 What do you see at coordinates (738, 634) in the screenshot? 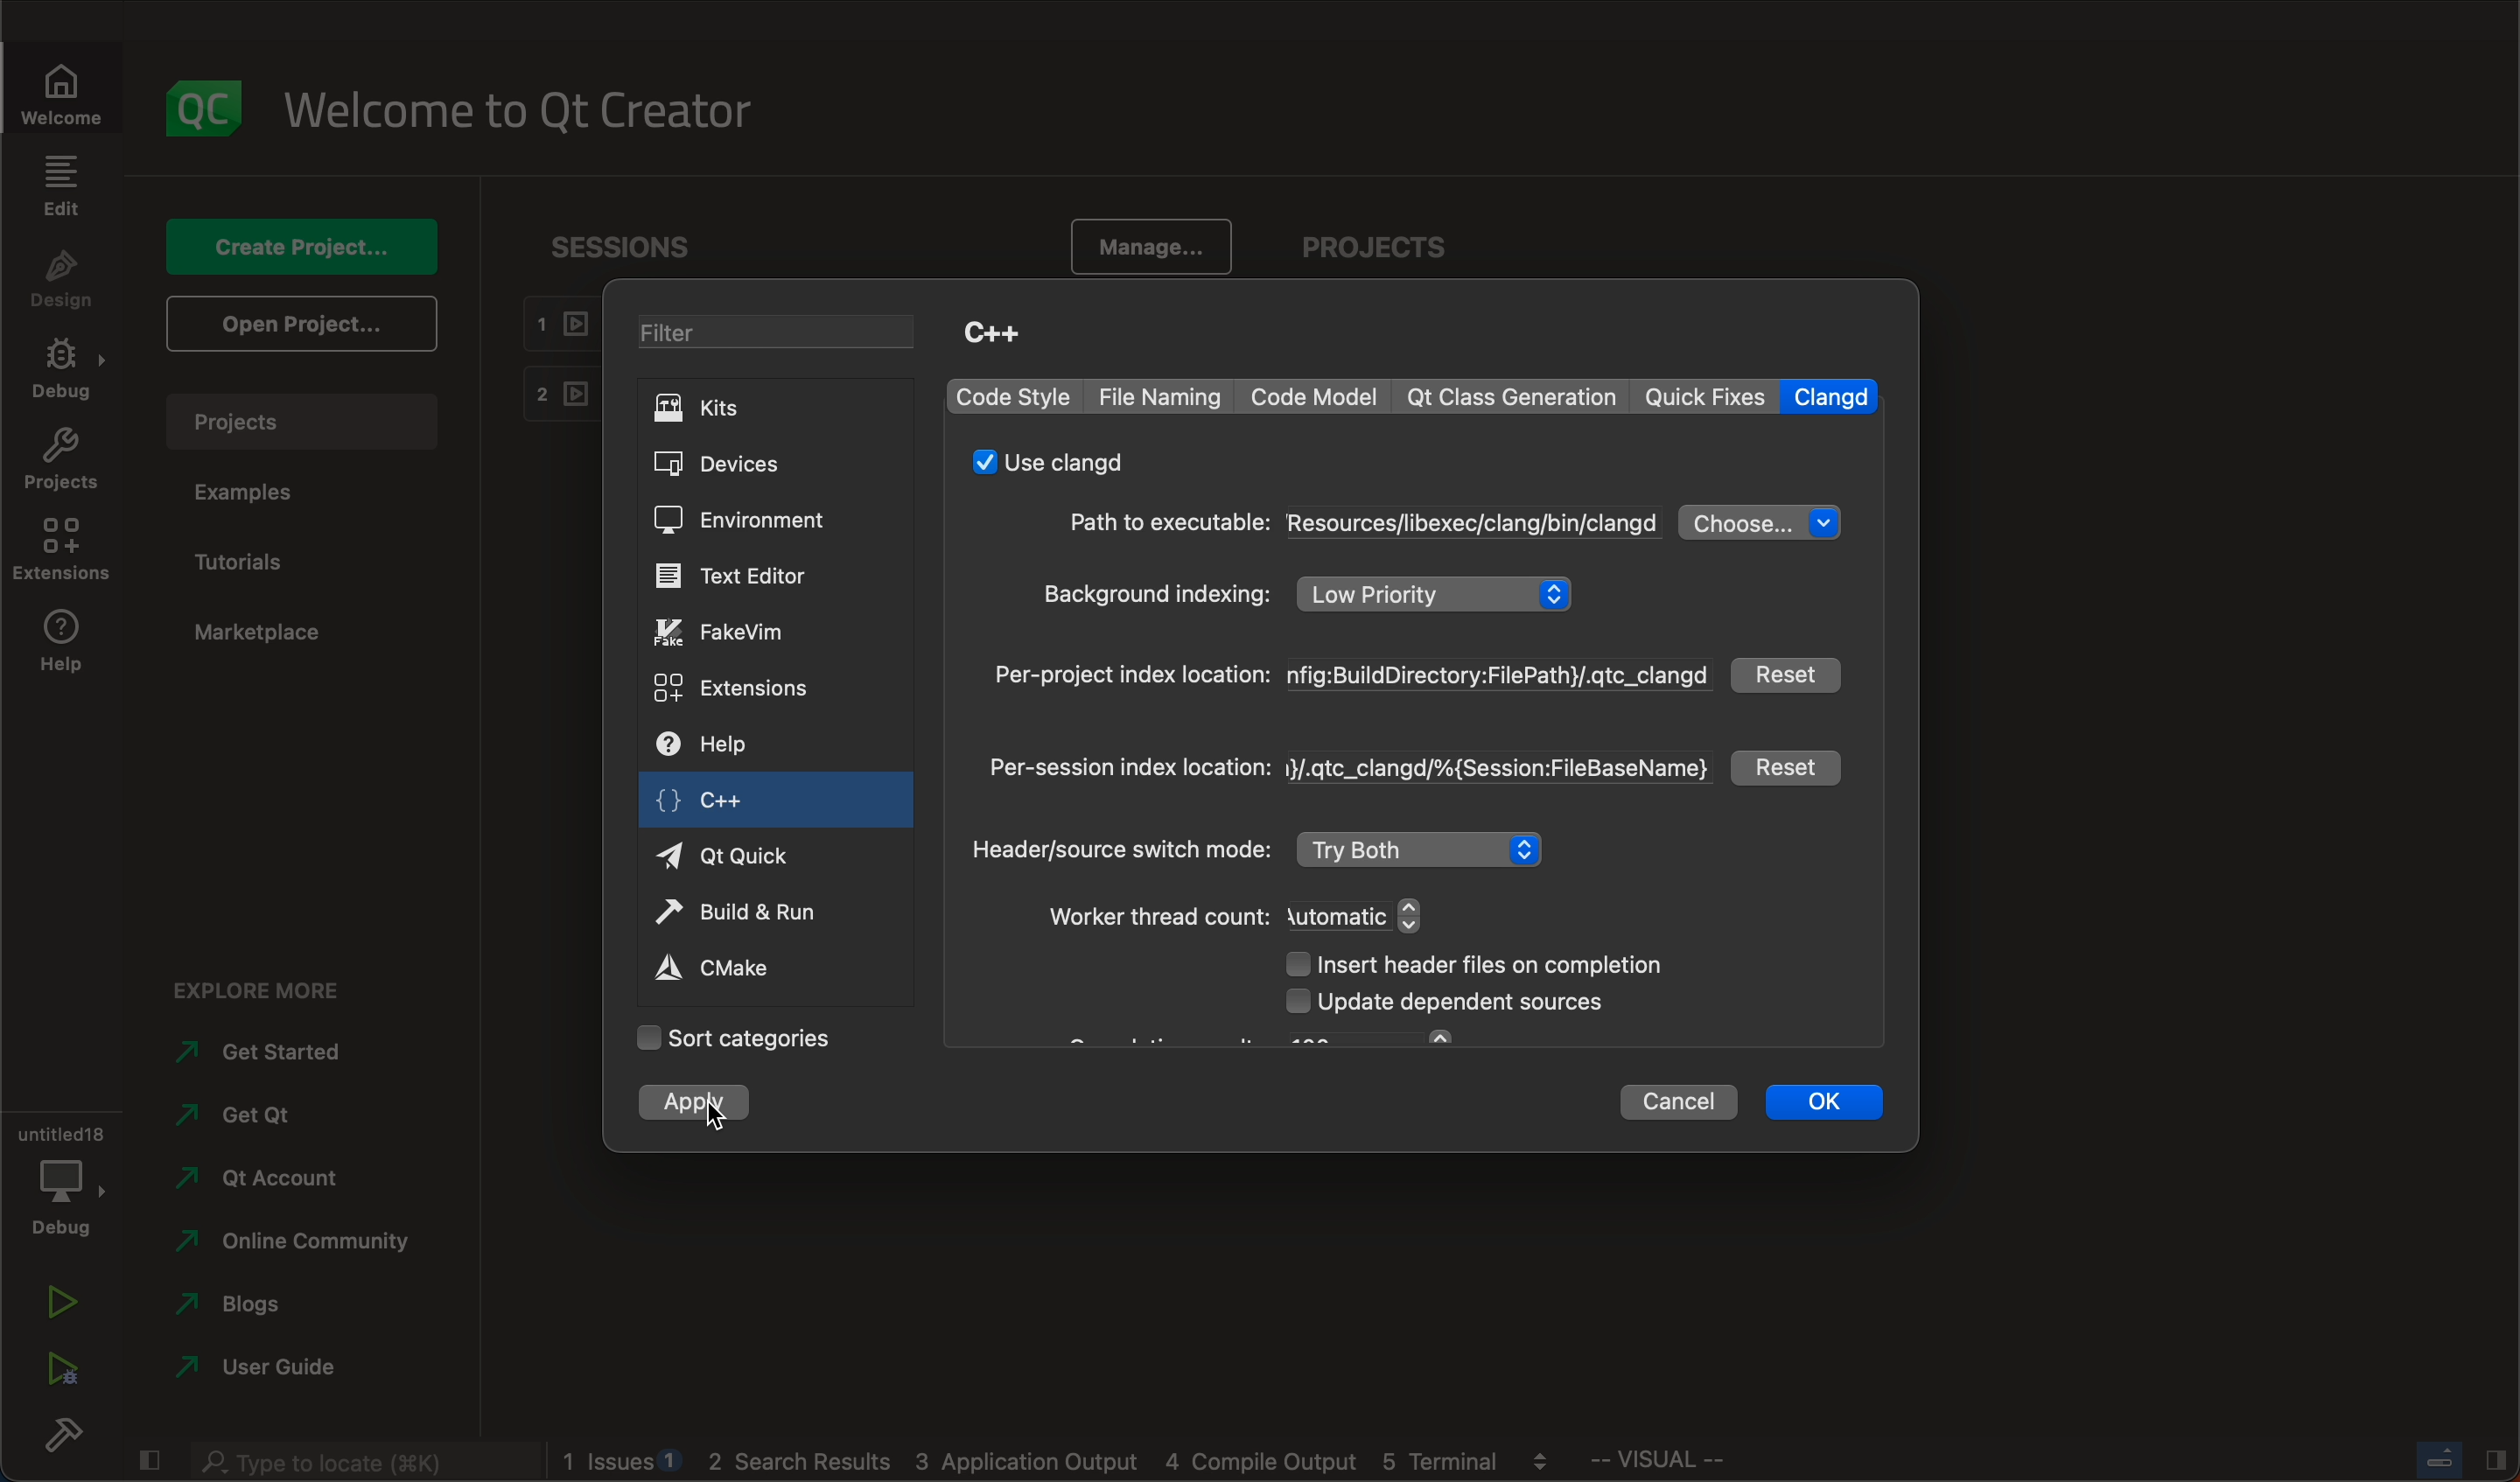
I see `fake vim` at bounding box center [738, 634].